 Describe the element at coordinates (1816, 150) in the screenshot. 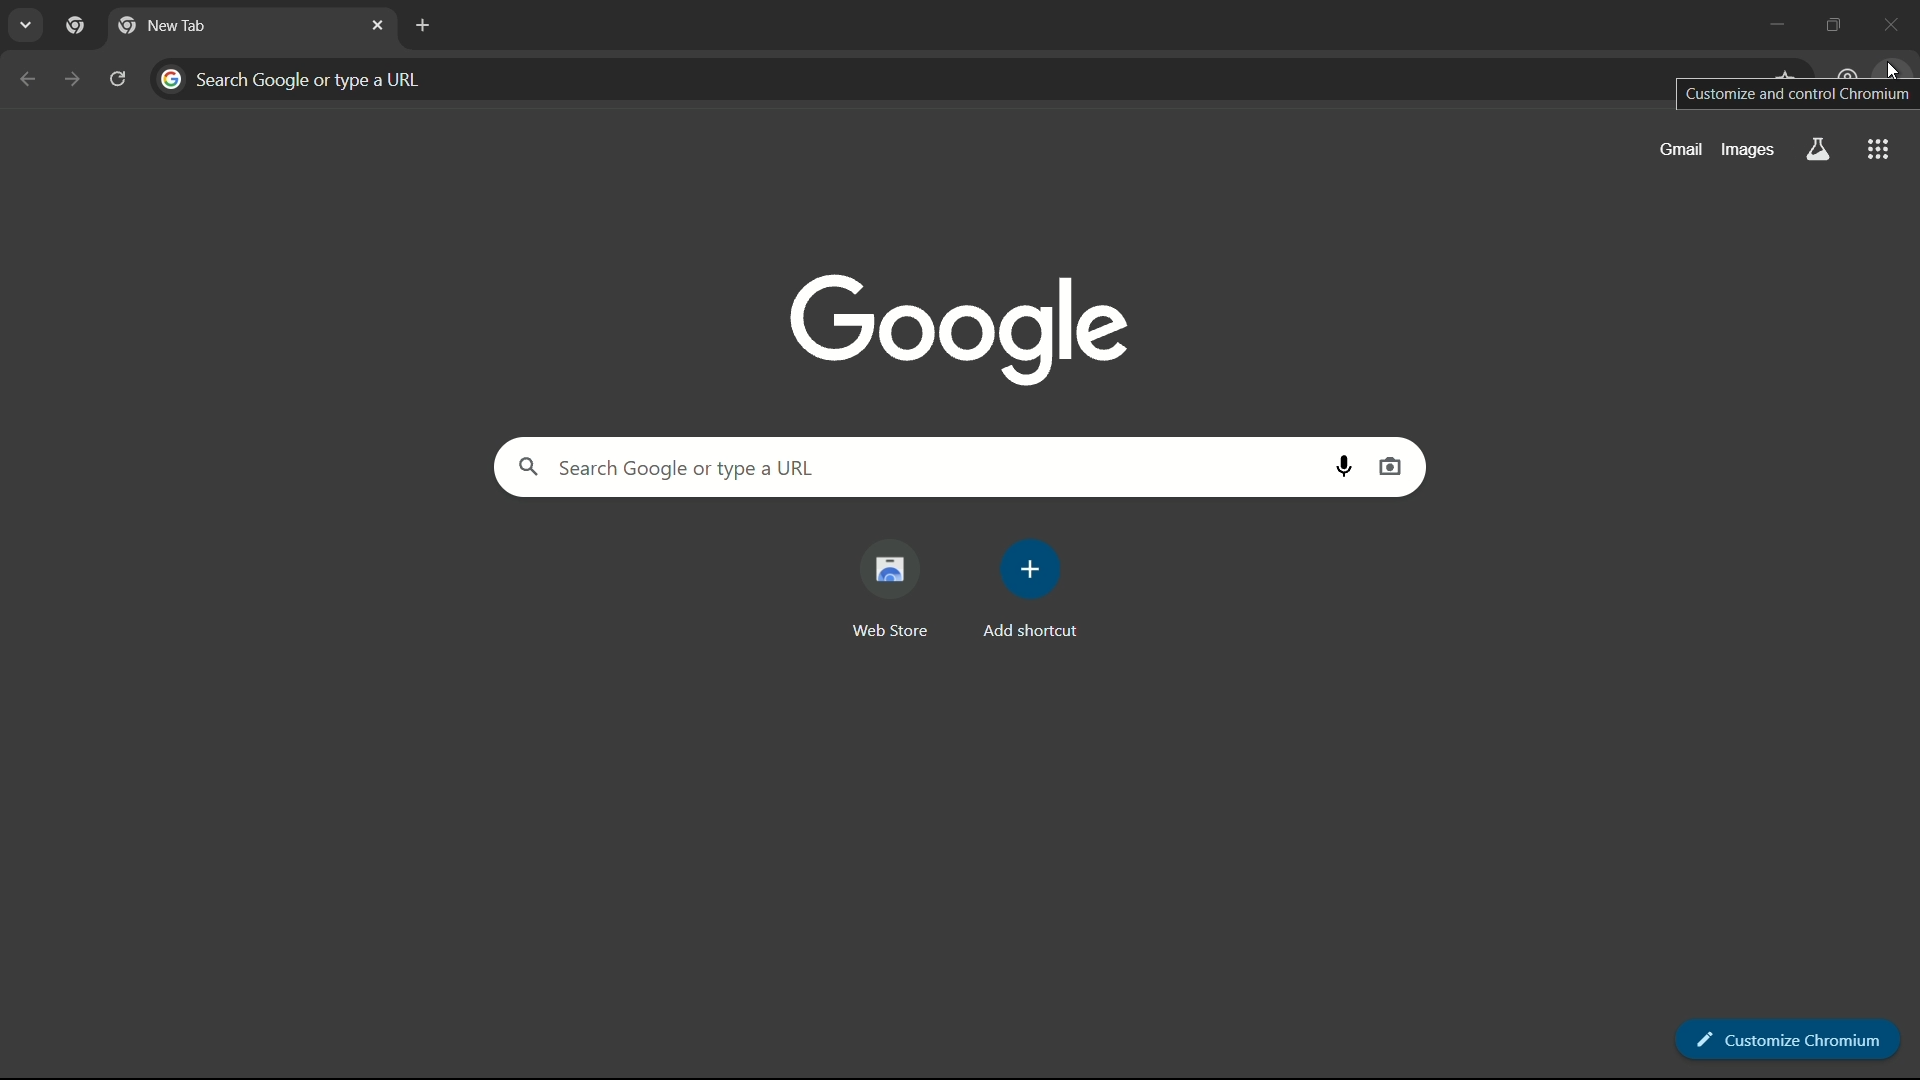

I see `search labs` at that location.